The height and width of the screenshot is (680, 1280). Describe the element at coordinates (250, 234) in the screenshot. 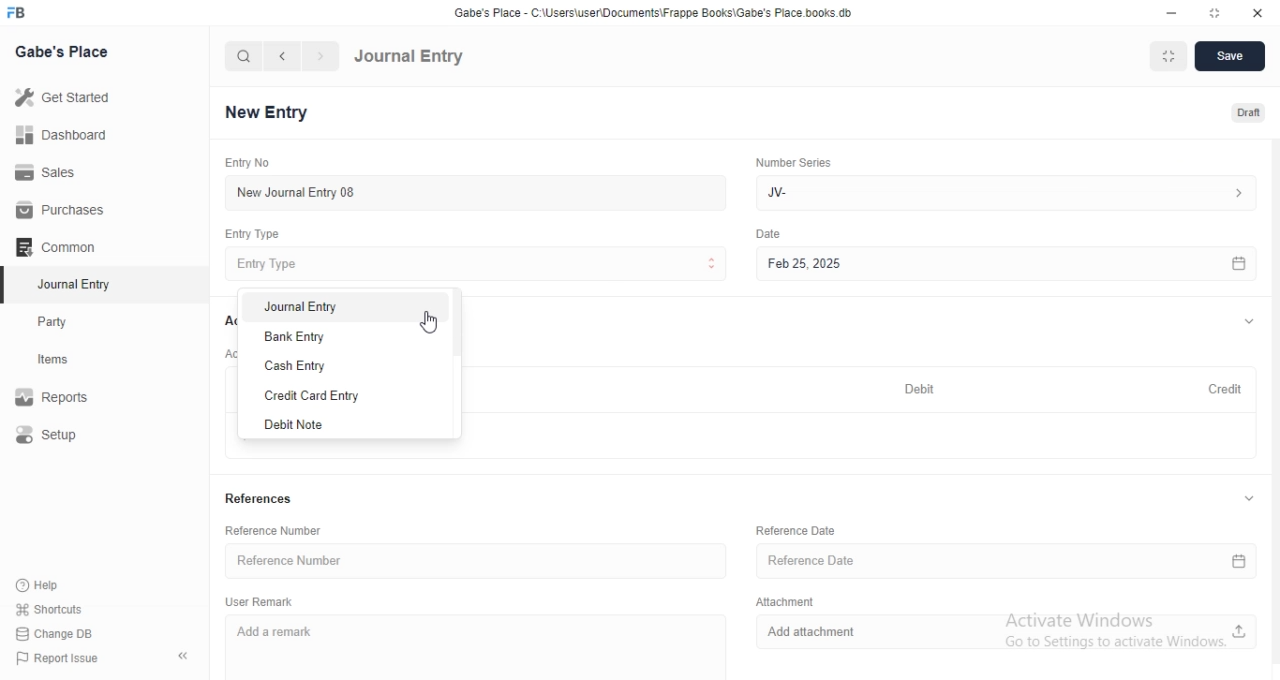

I see `Entry Type` at that location.